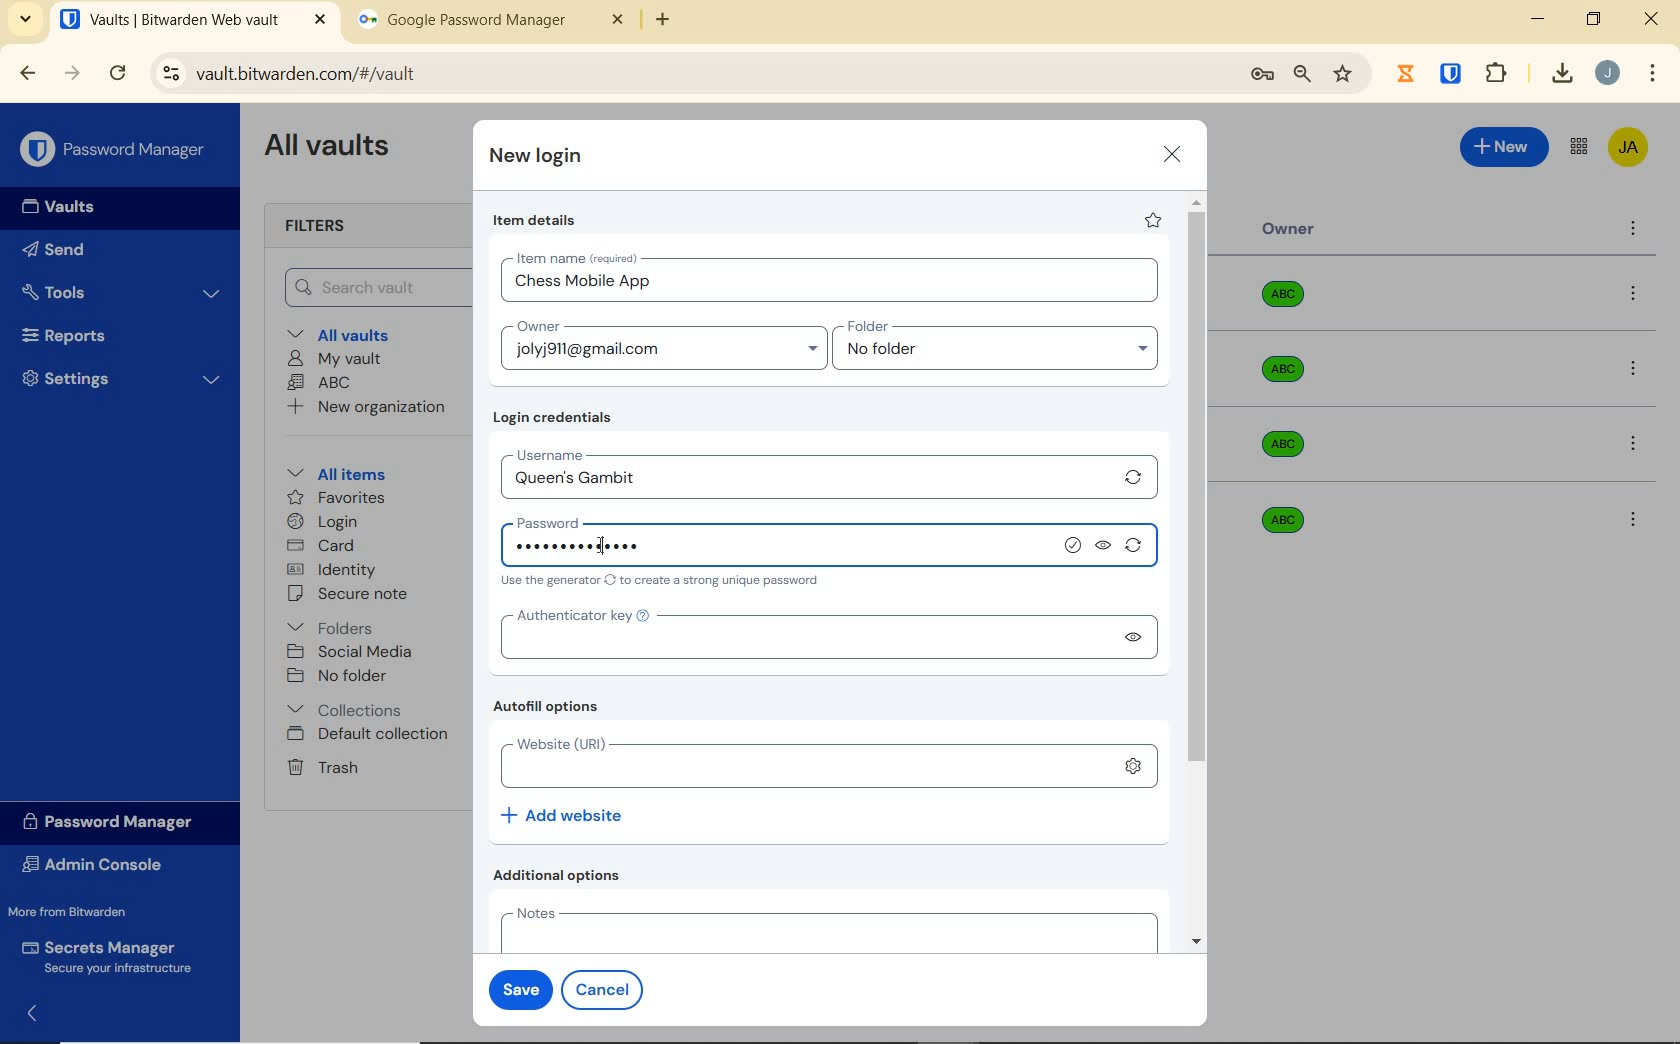 This screenshot has height=1044, width=1680. Describe the element at coordinates (1637, 295) in the screenshot. I see `option` at that location.